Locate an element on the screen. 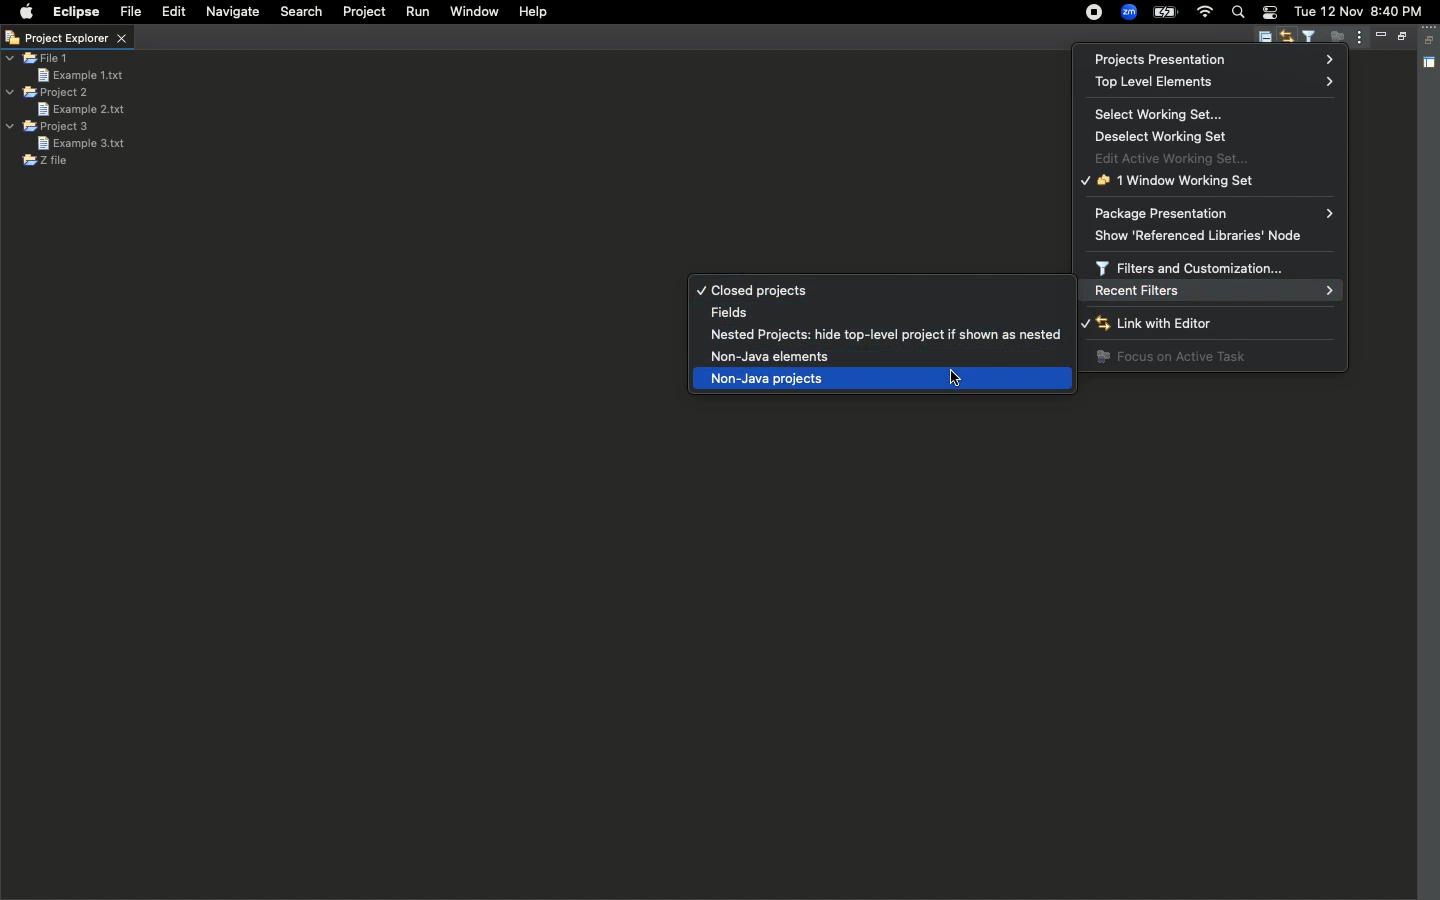 This screenshot has width=1440, height=900. Charge is located at coordinates (1165, 14).